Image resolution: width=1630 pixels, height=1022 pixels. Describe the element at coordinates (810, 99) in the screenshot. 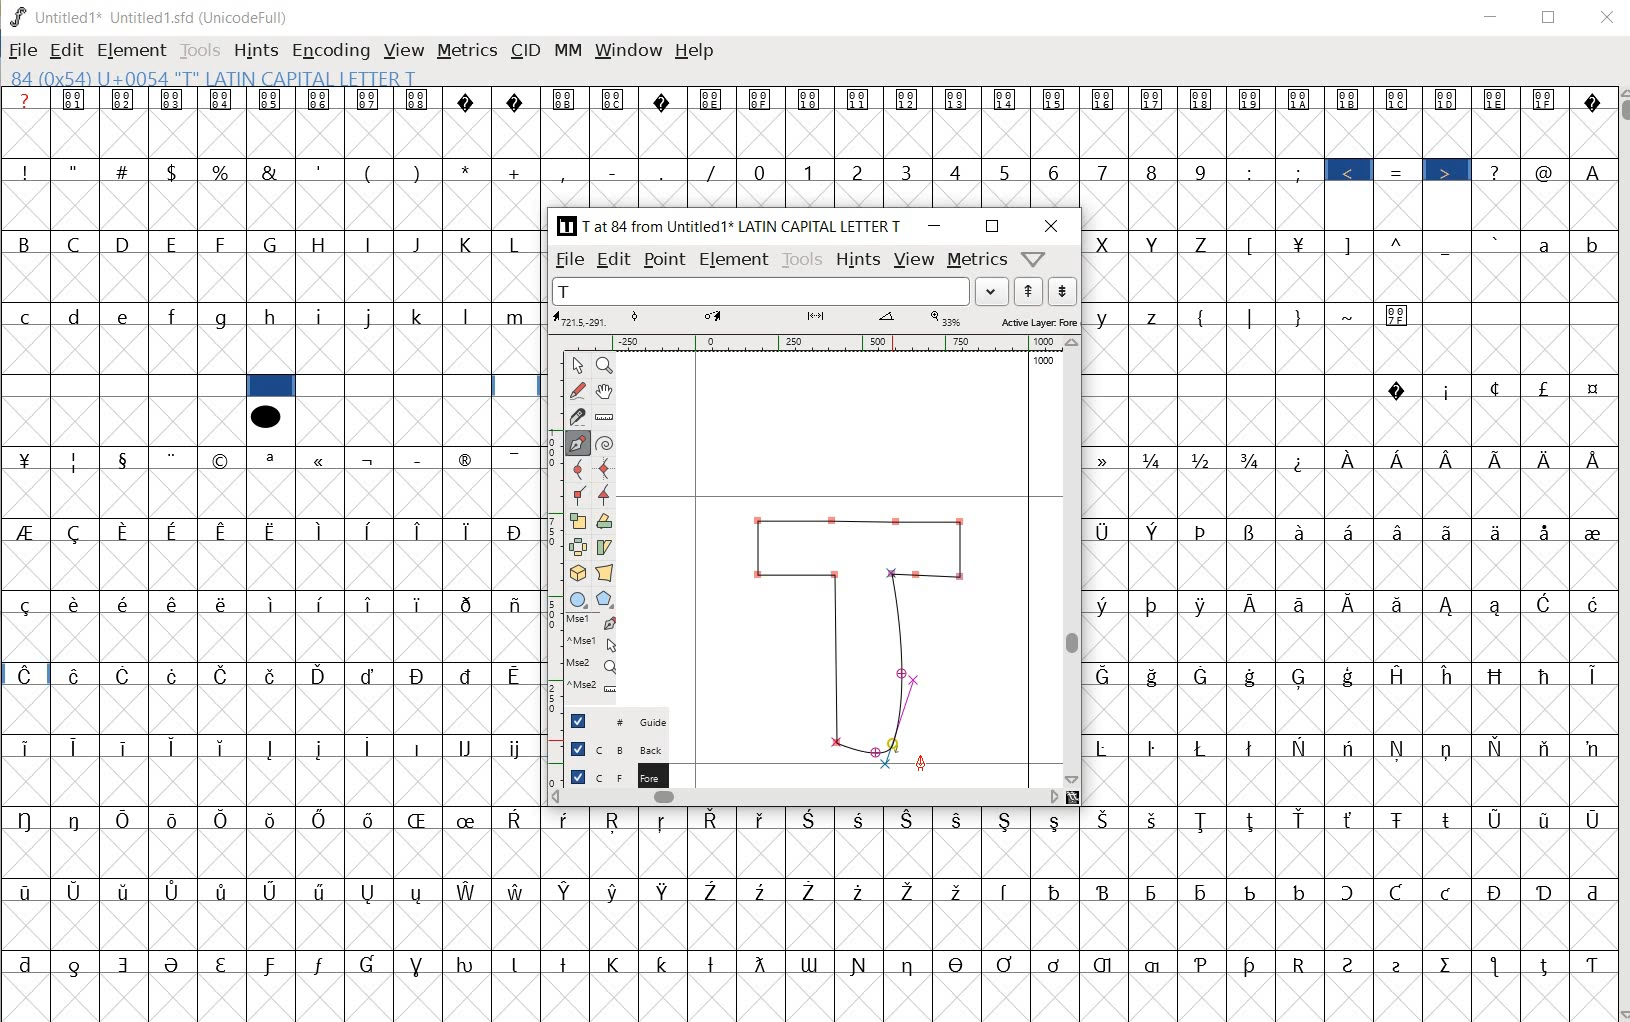

I see `Symbol` at that location.